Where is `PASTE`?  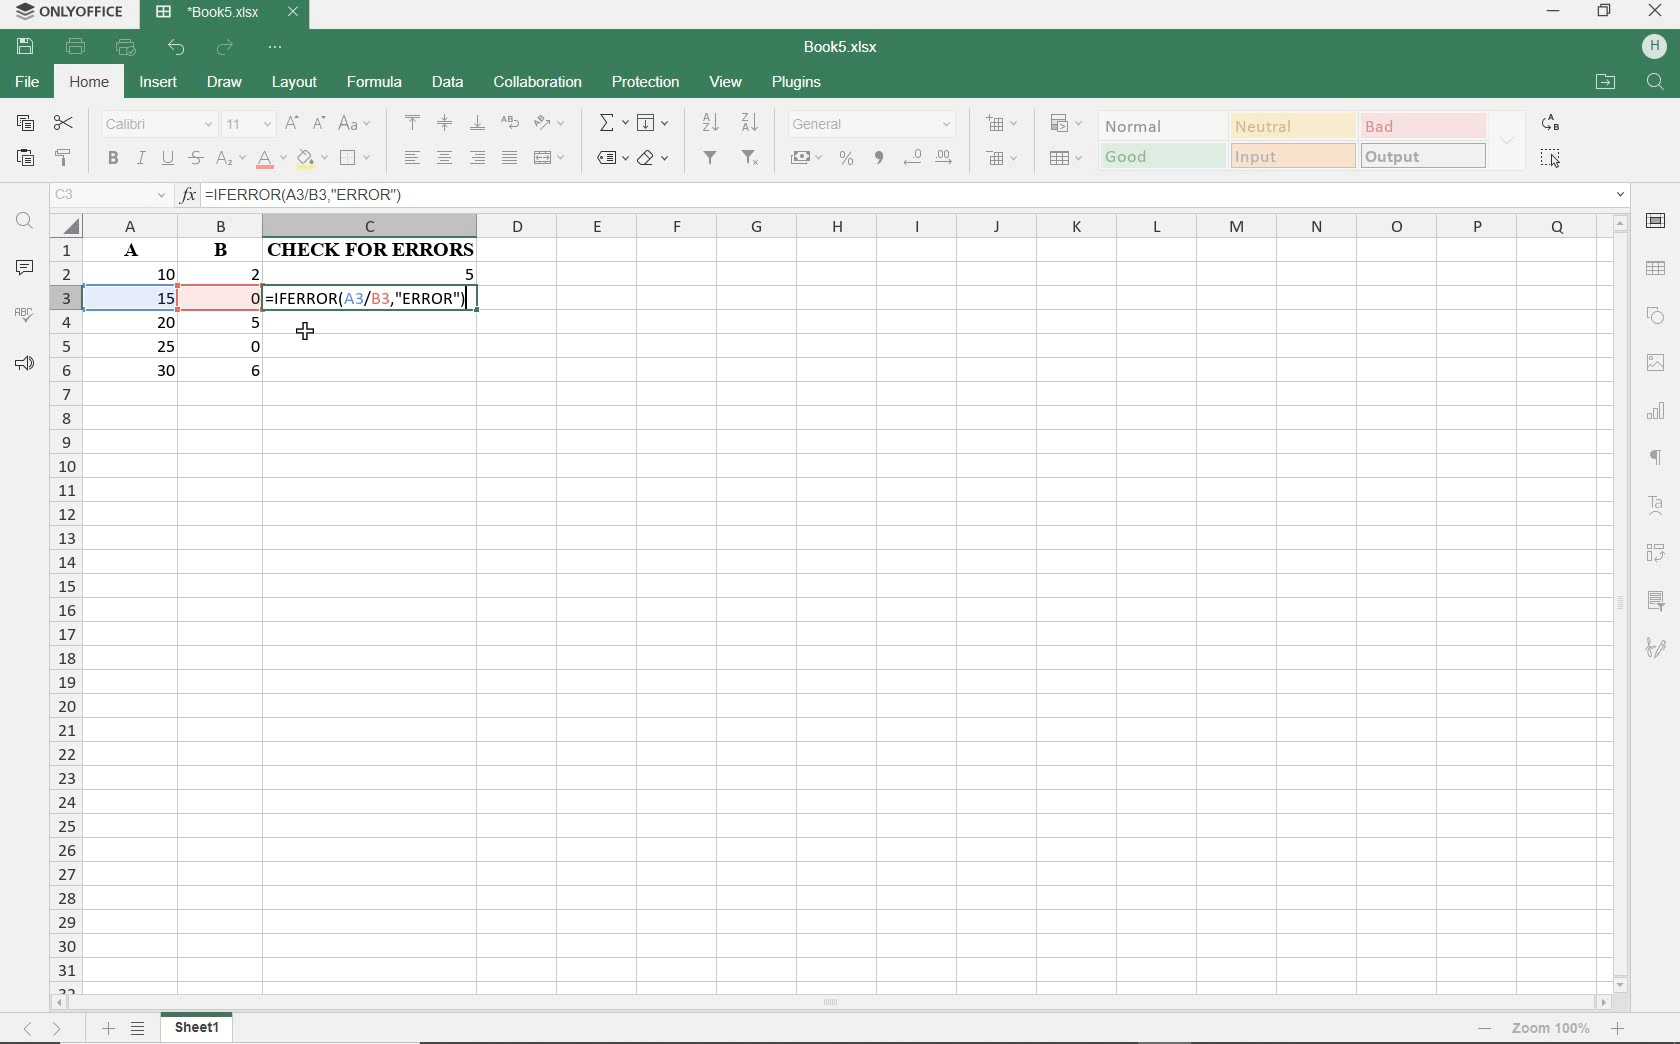
PASTE is located at coordinates (23, 160).